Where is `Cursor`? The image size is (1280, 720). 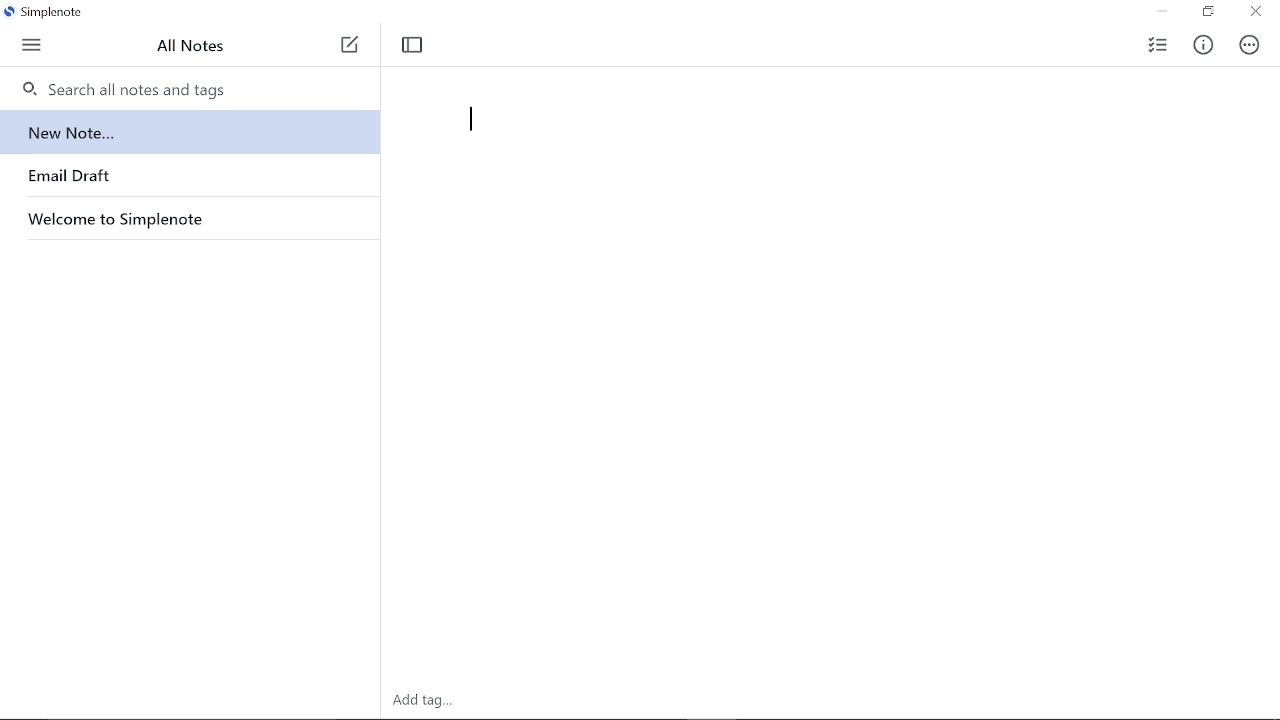 Cursor is located at coordinates (468, 118).